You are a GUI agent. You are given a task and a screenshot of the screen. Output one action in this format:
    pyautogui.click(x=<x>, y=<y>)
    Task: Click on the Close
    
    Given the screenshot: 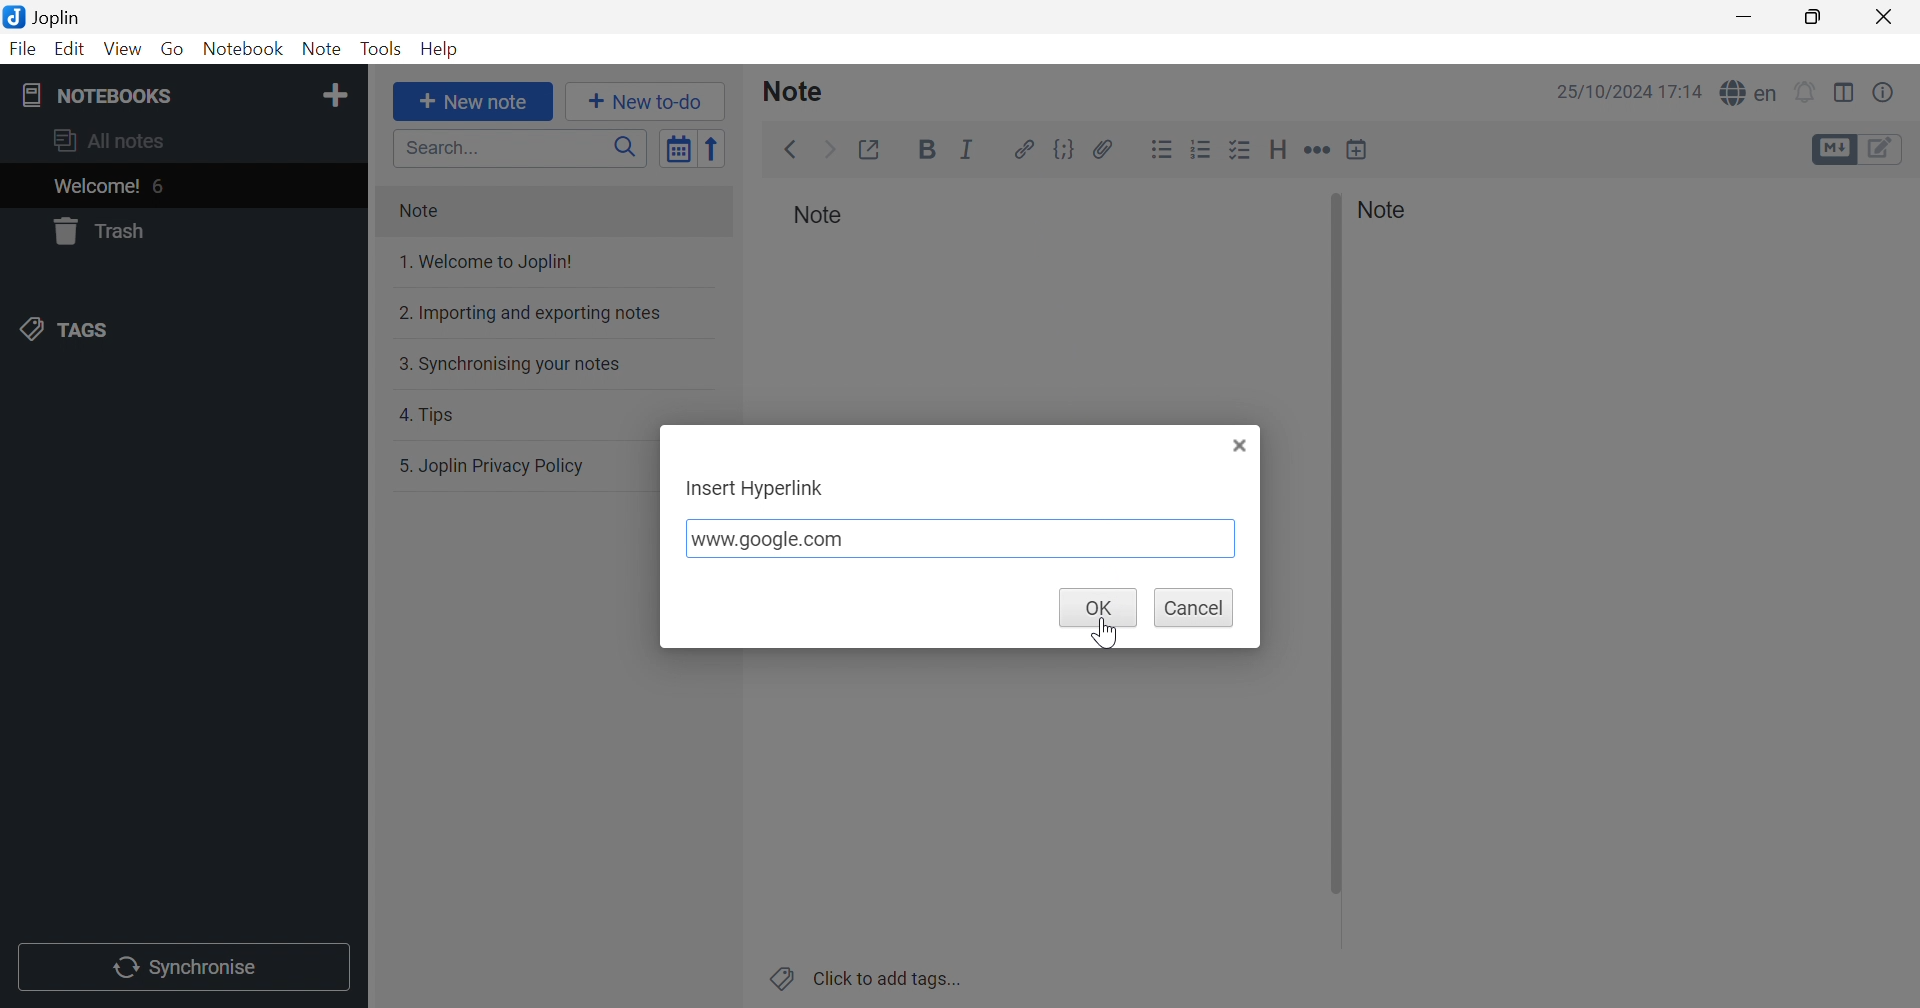 What is the action you would take?
    pyautogui.click(x=1885, y=17)
    